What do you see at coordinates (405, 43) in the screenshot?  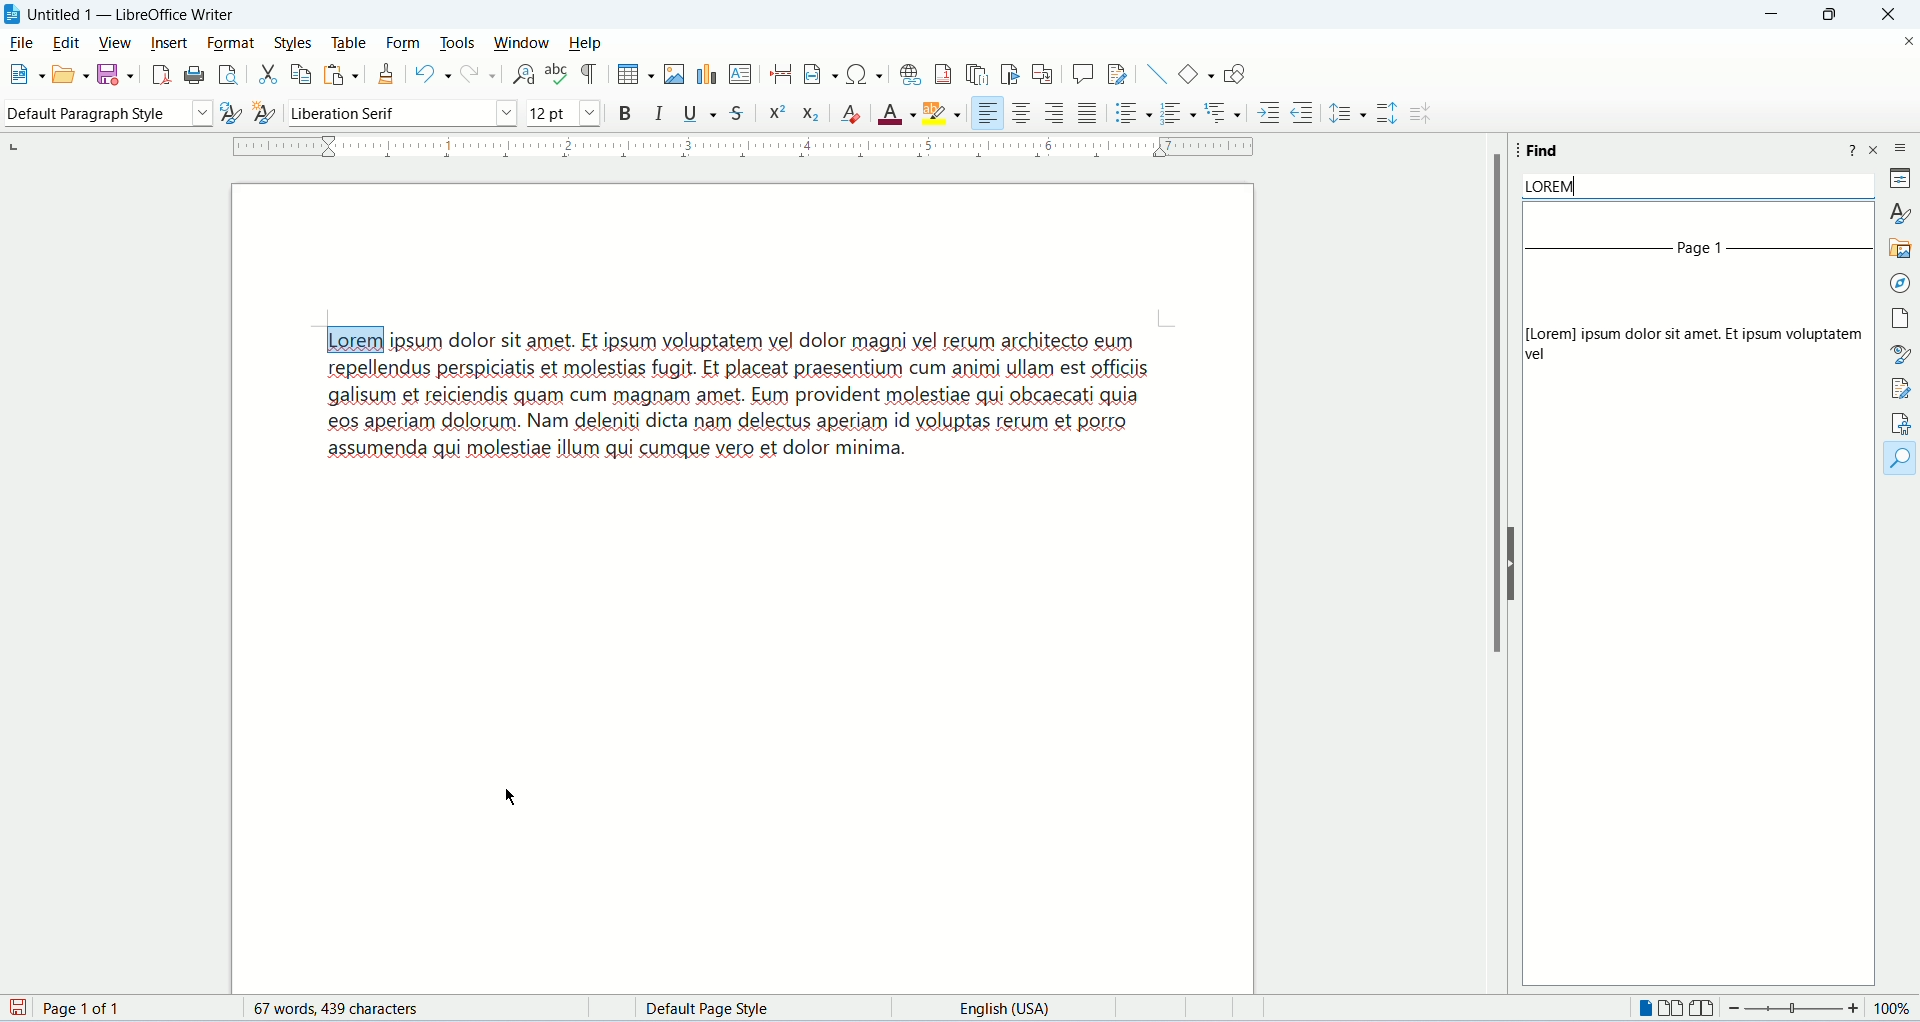 I see `form` at bounding box center [405, 43].